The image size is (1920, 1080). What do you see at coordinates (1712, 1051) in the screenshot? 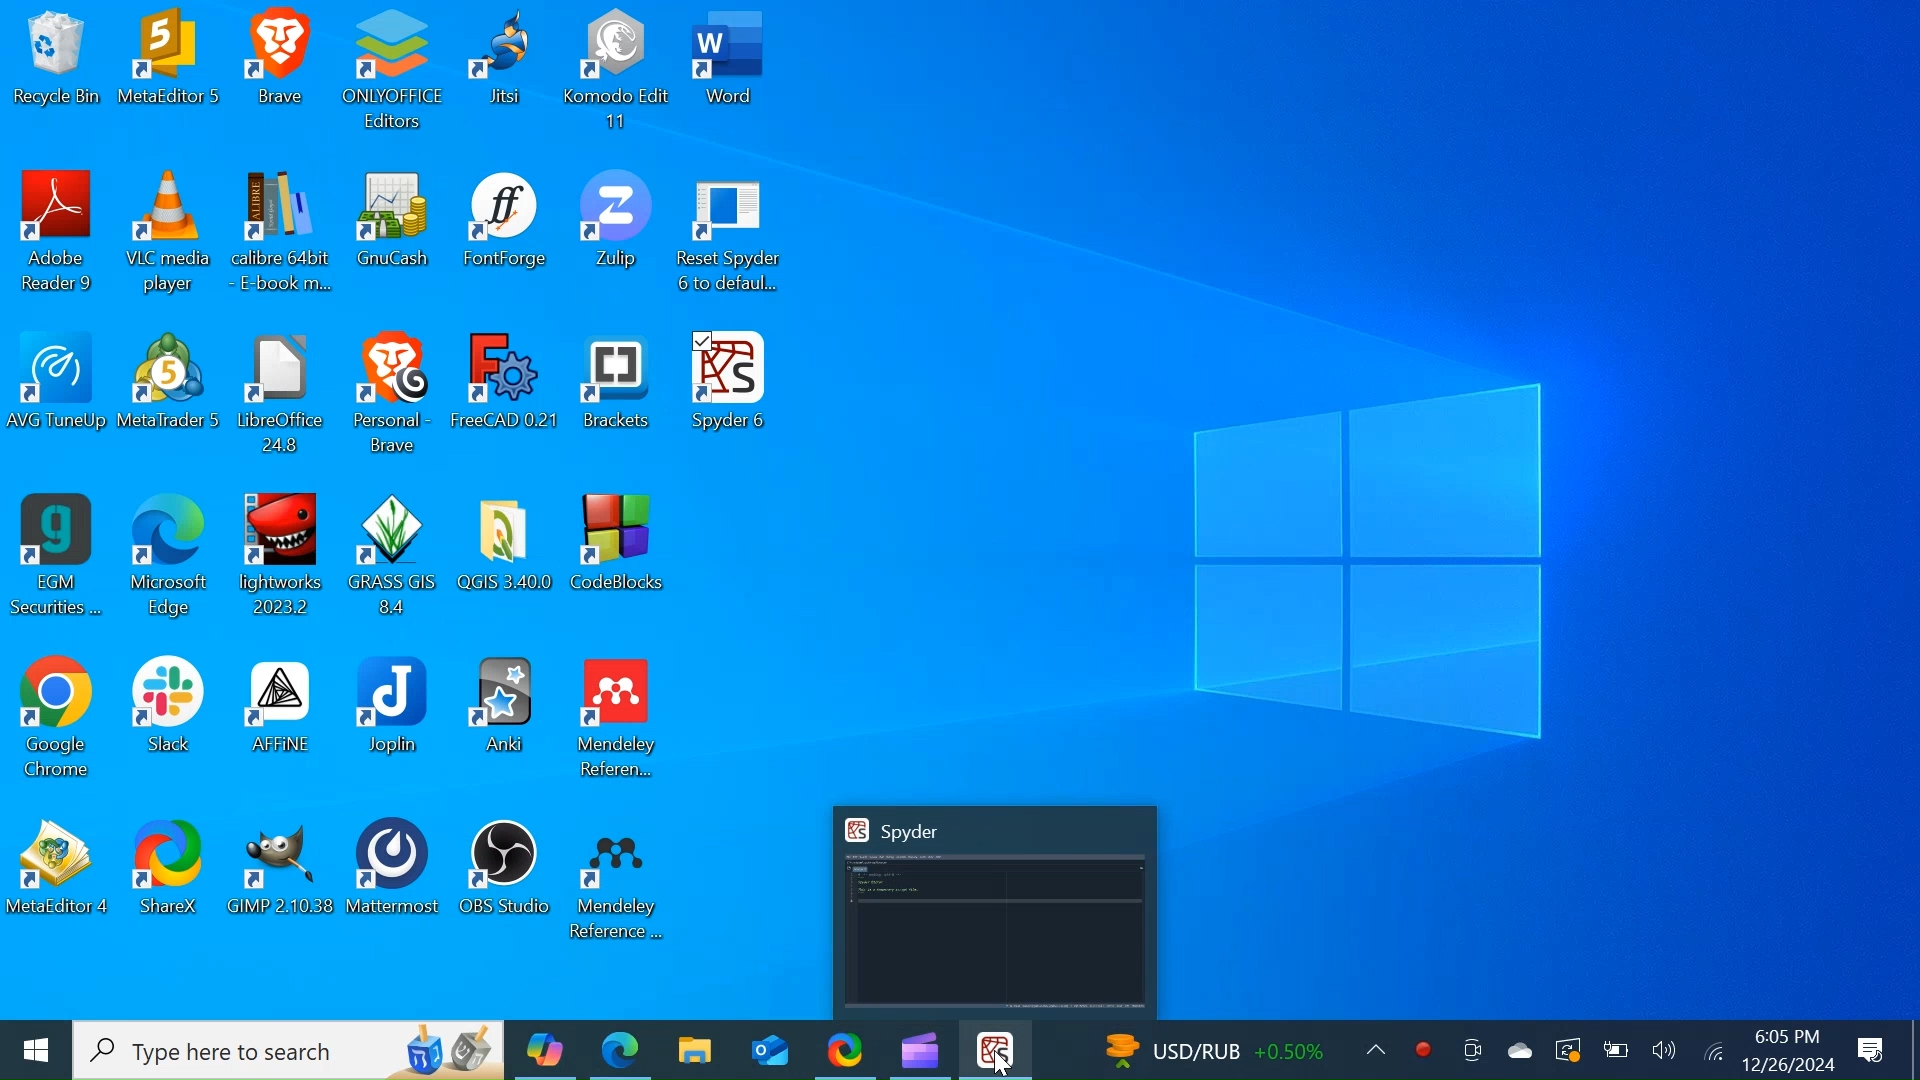
I see `Internet Connection` at bounding box center [1712, 1051].